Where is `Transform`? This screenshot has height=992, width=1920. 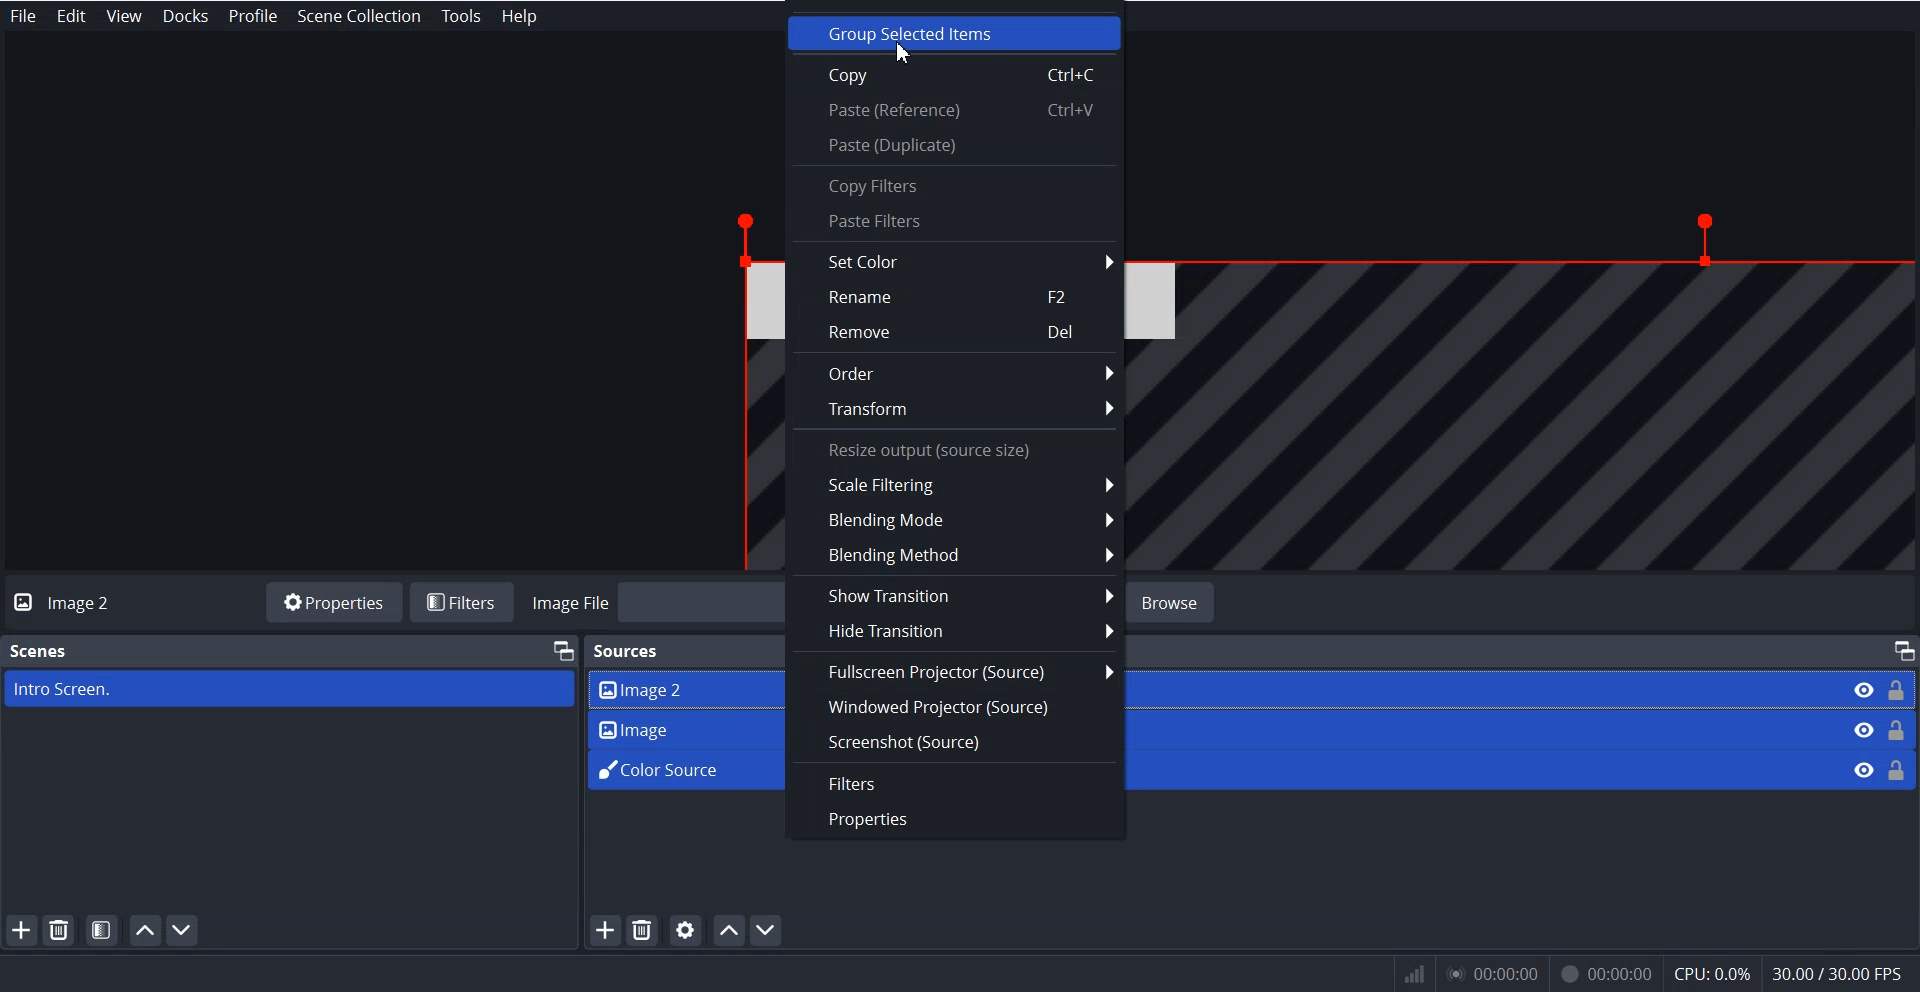 Transform is located at coordinates (954, 409).